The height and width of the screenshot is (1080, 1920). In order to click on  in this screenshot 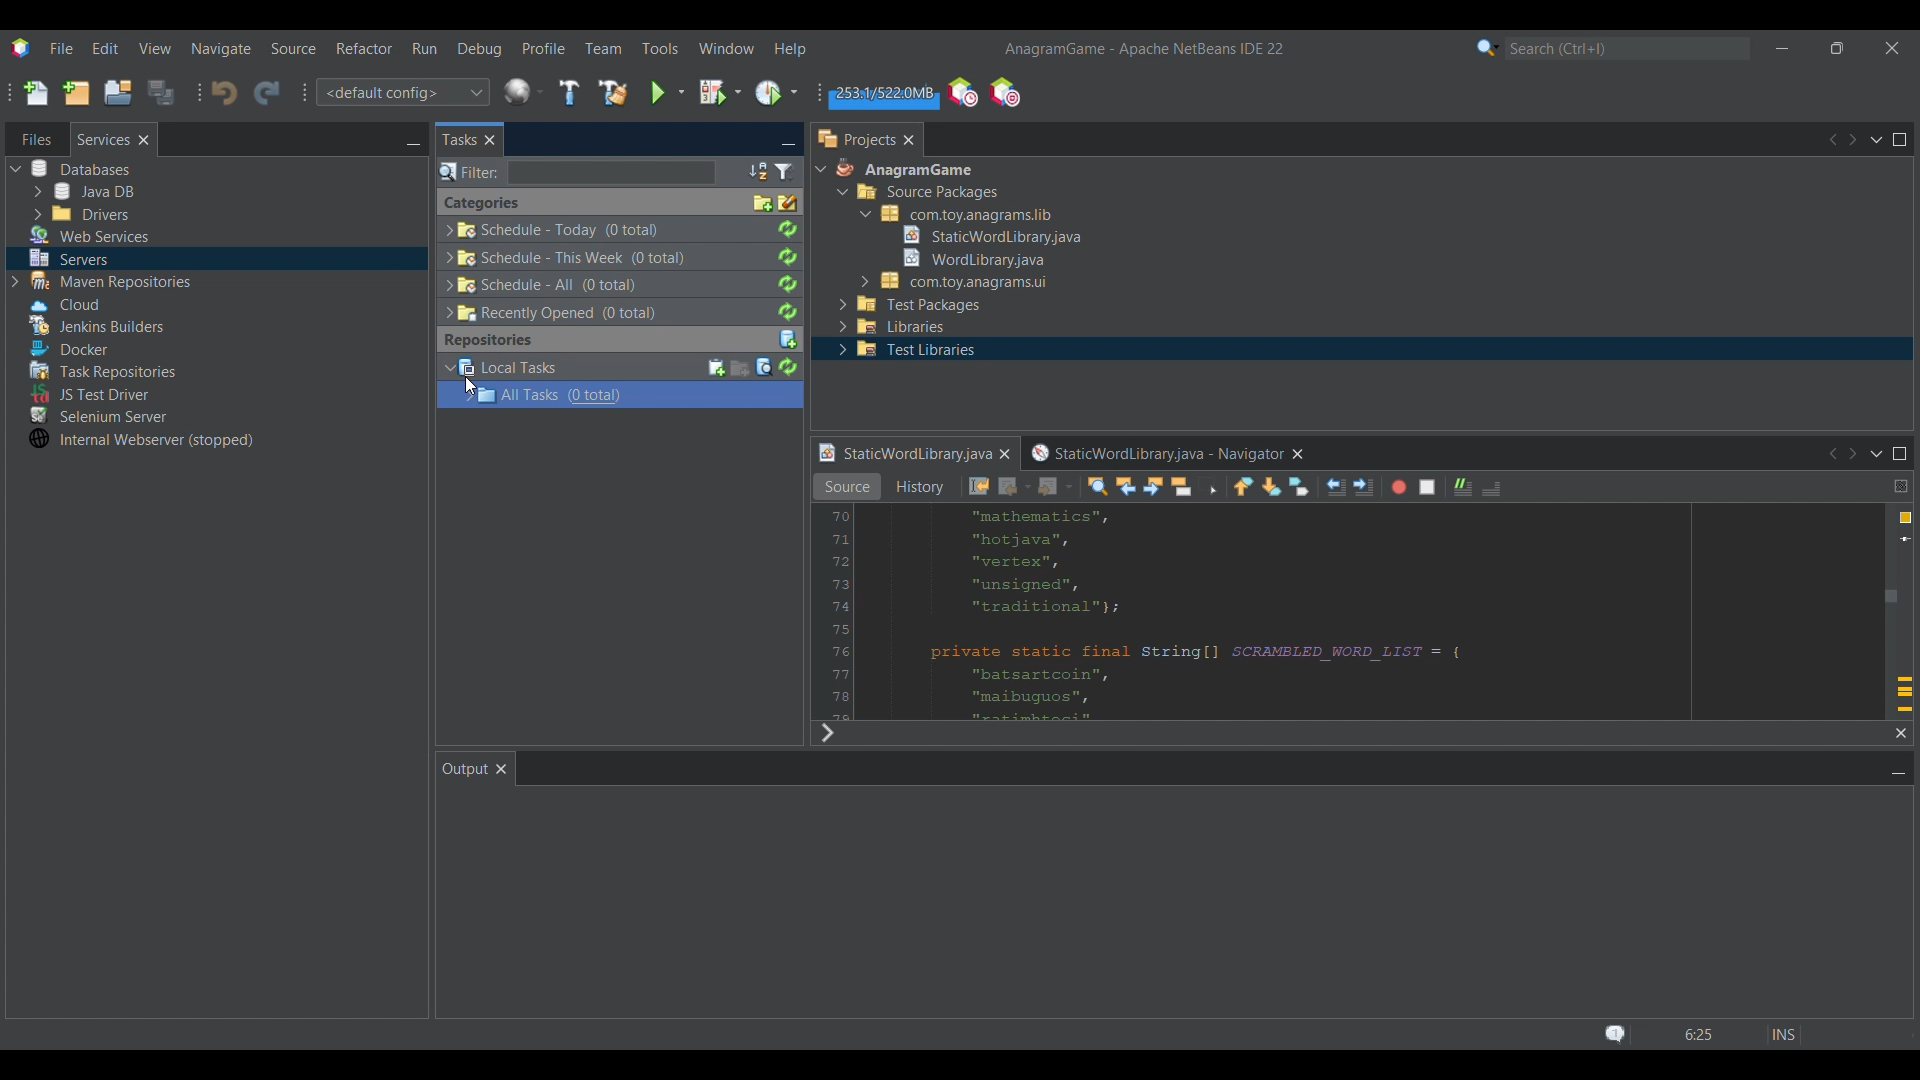, I will do `click(1349, 486)`.